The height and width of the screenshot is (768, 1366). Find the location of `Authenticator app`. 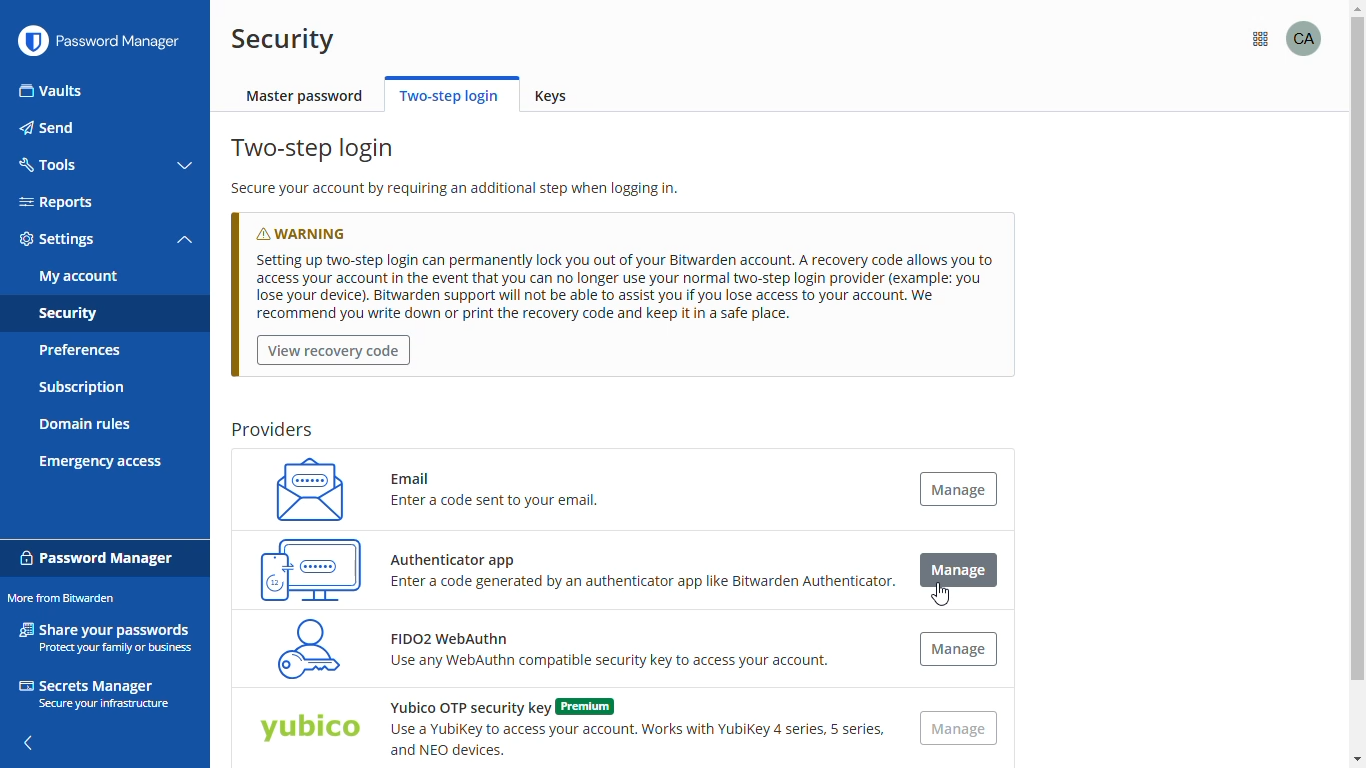

Authenticator app is located at coordinates (458, 557).